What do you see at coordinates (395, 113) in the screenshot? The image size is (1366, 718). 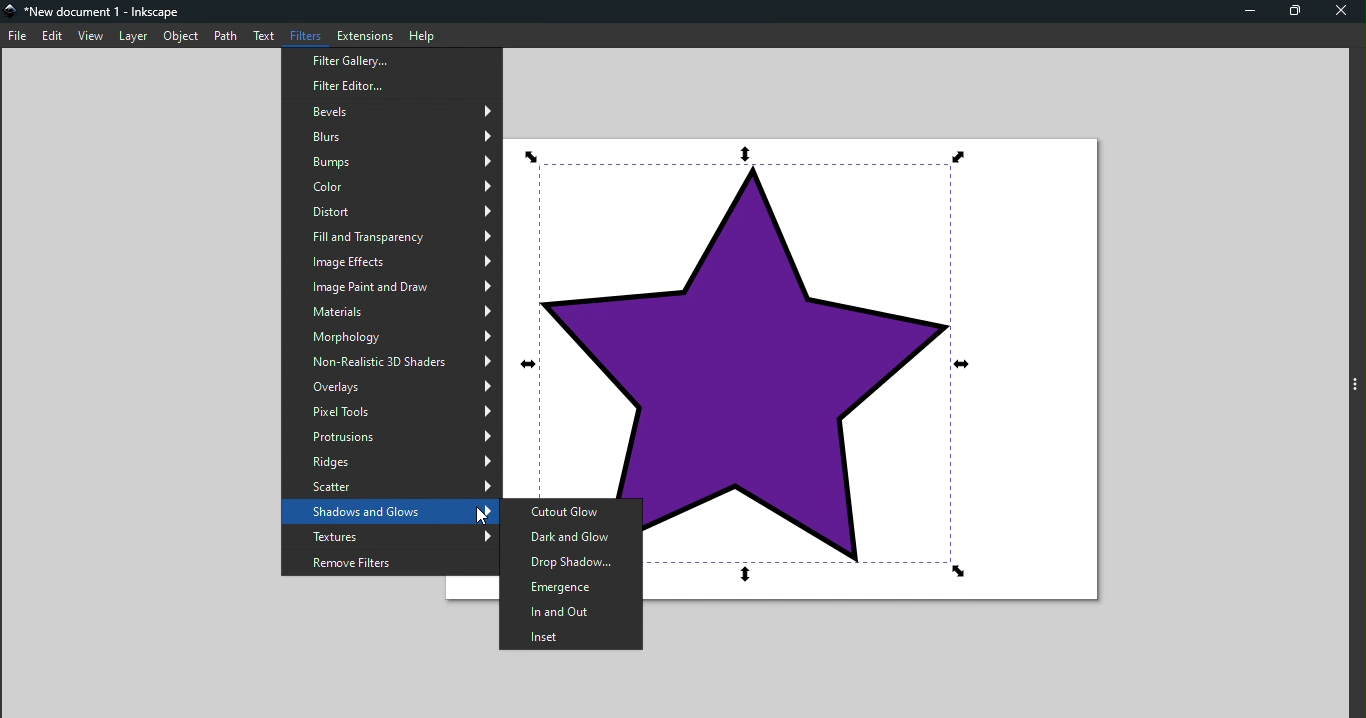 I see `Bevels` at bounding box center [395, 113].